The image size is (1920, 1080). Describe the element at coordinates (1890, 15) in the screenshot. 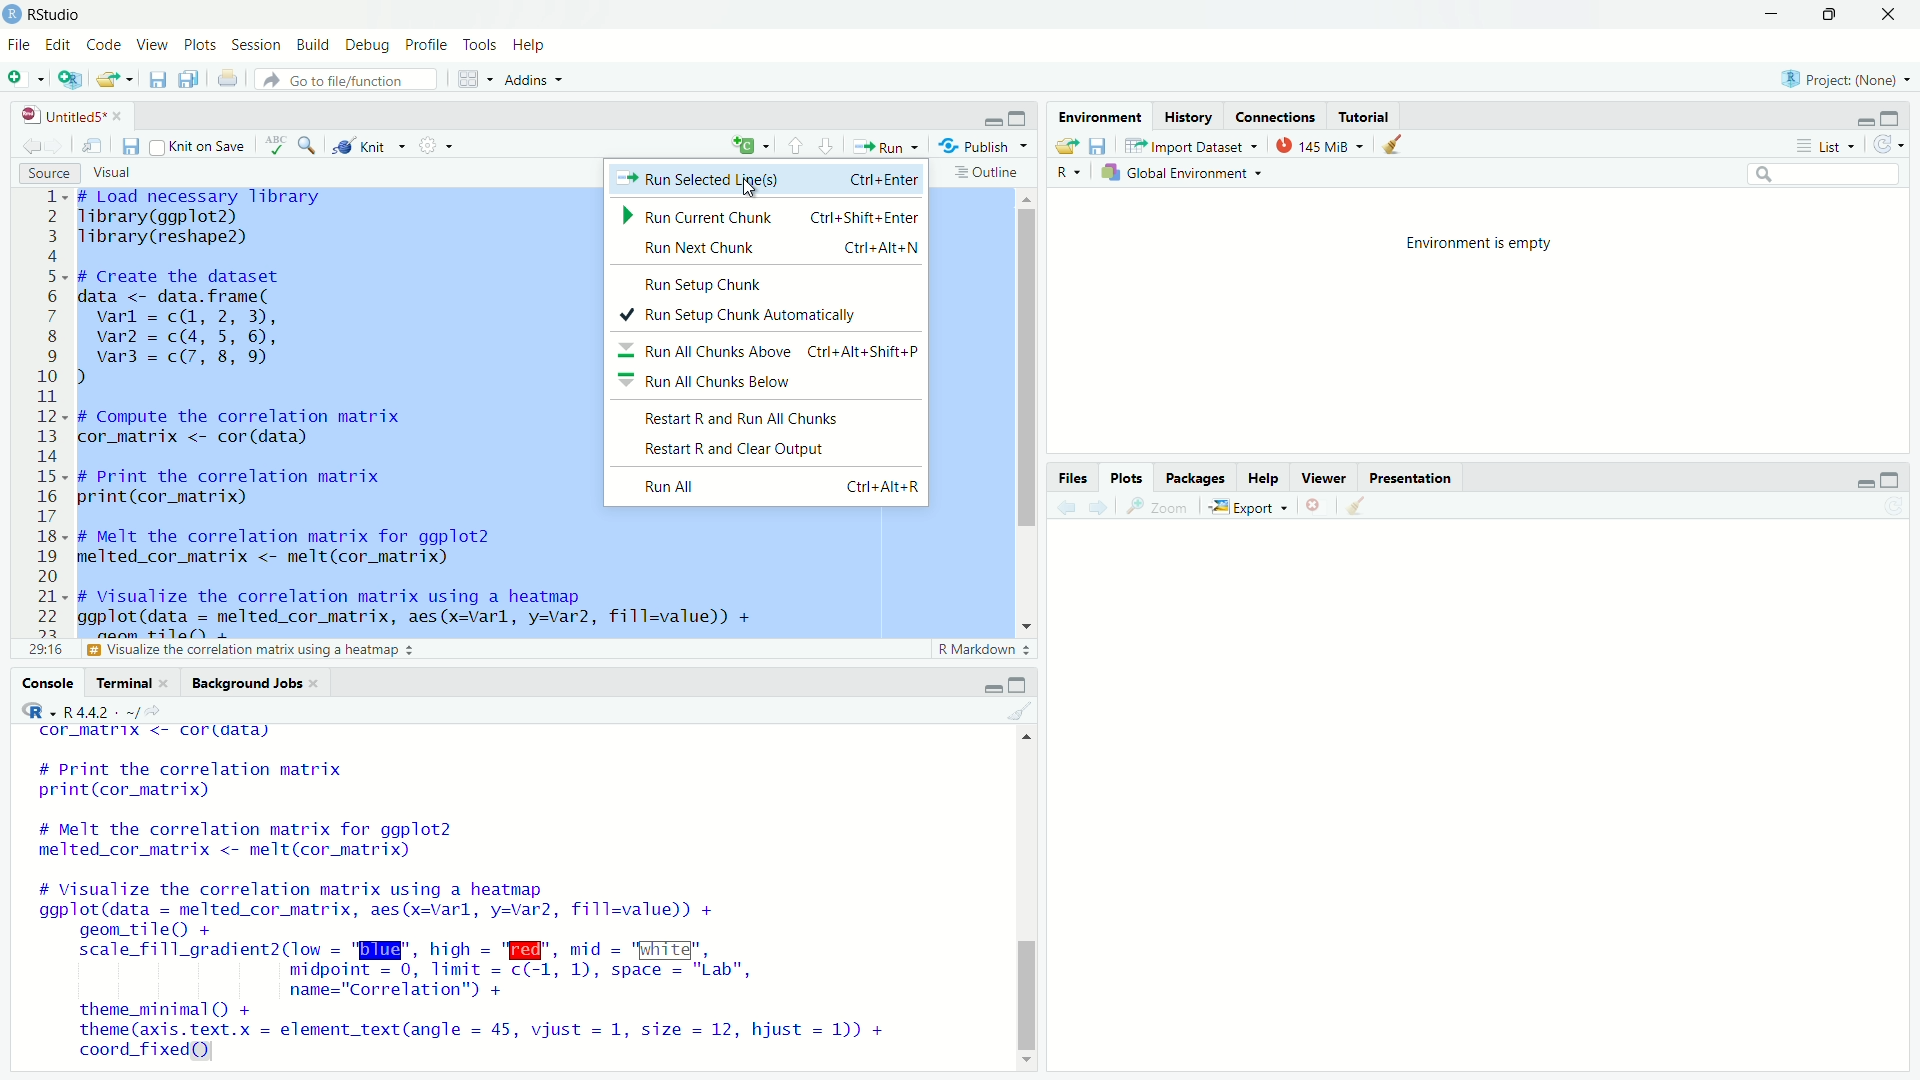

I see `close` at that location.